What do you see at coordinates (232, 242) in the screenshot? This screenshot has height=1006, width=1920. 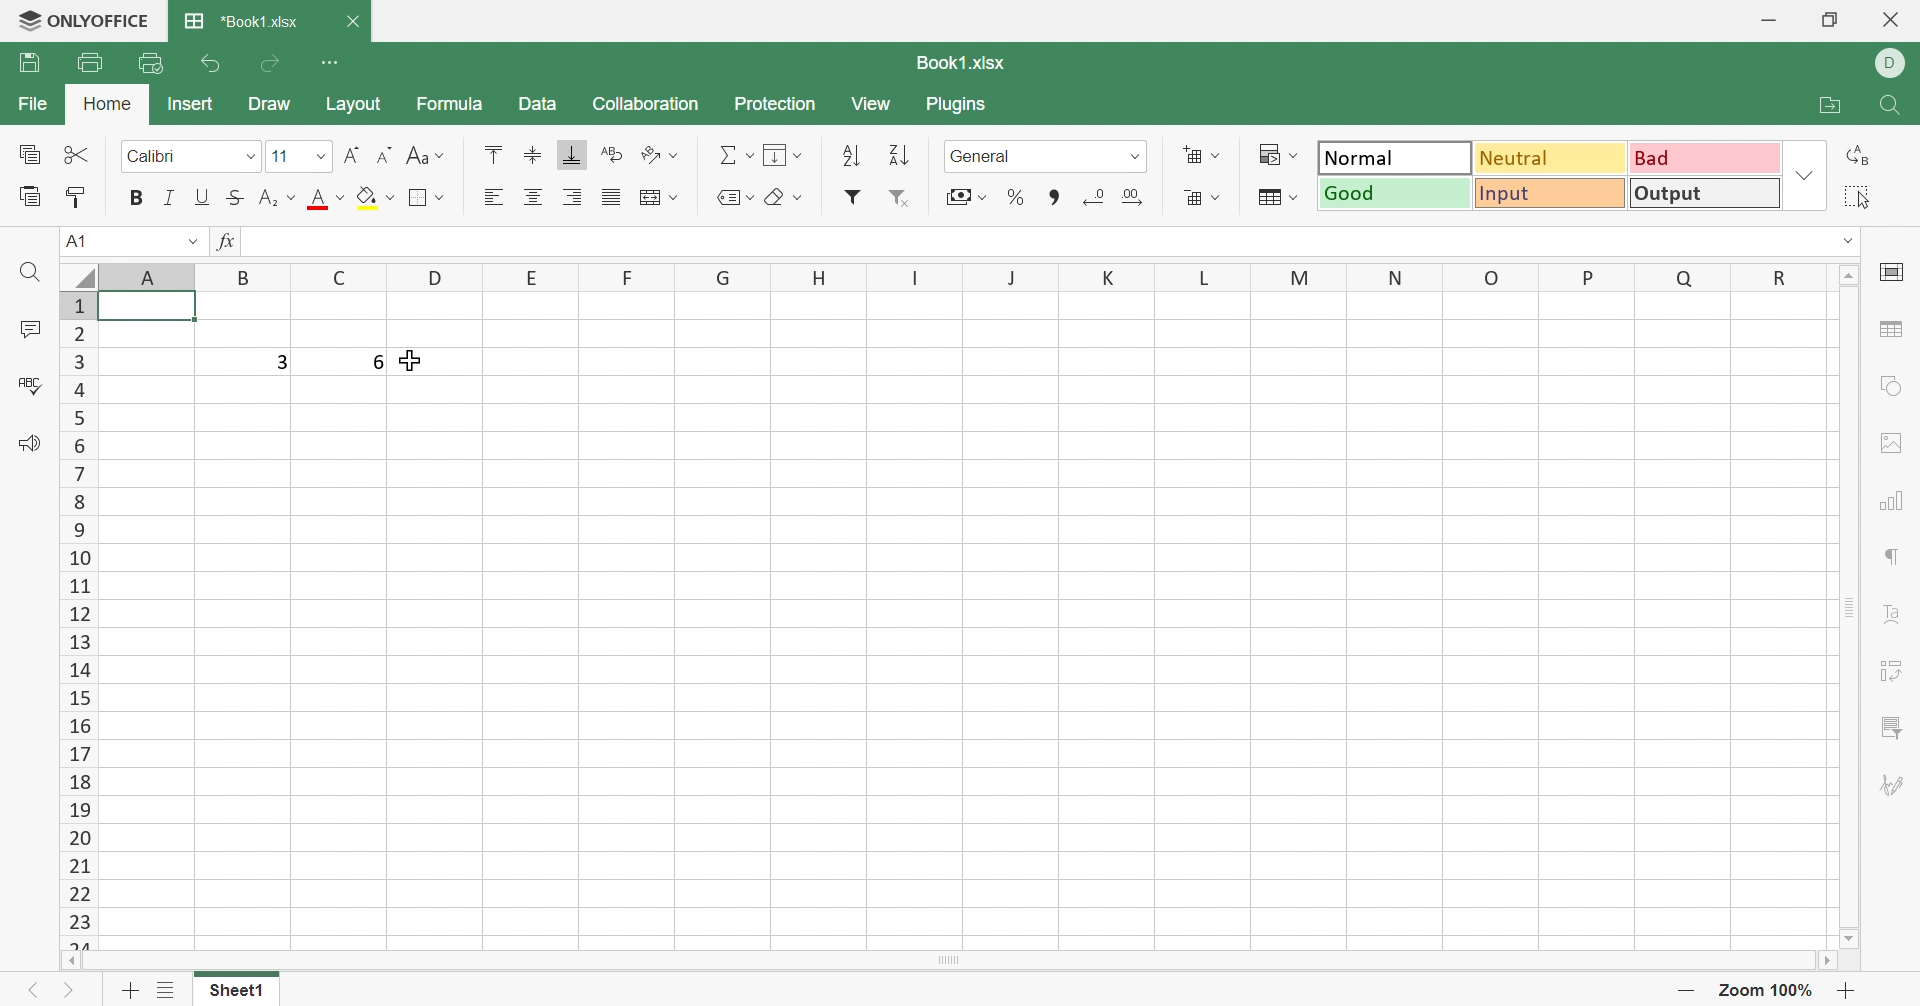 I see `fx` at bounding box center [232, 242].